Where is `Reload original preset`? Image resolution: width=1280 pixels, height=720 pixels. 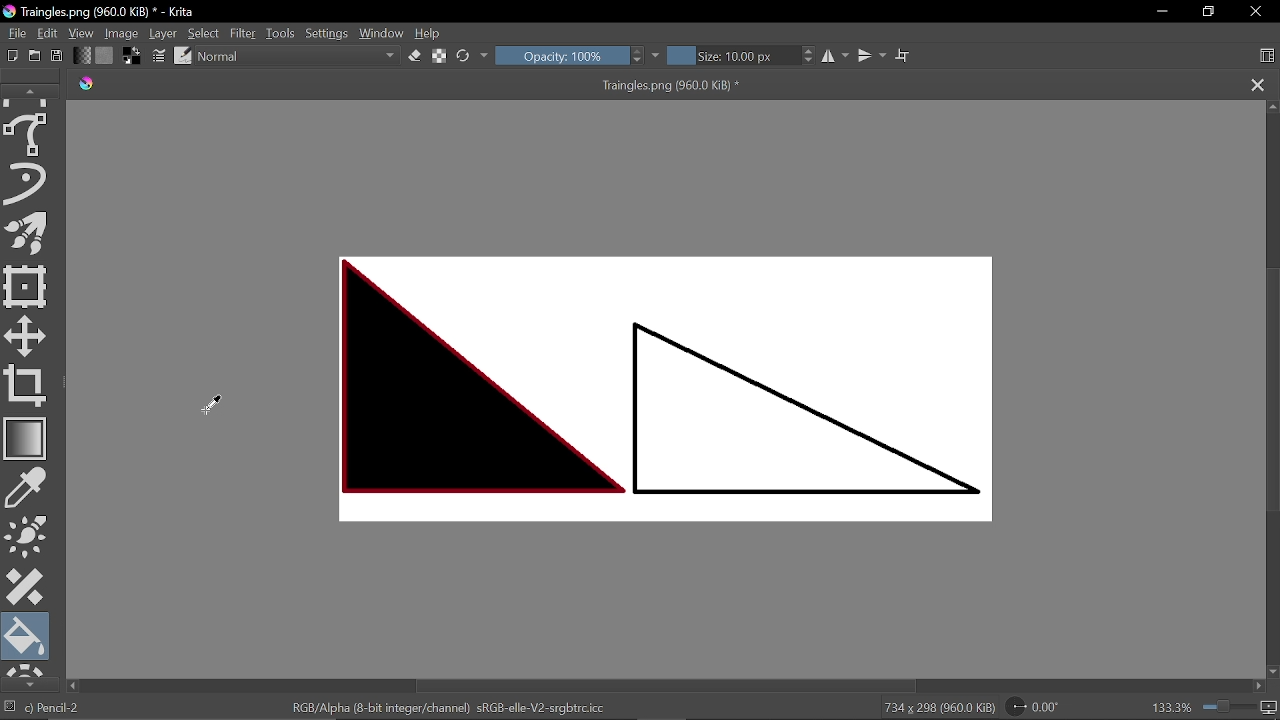
Reload original preset is located at coordinates (464, 56).